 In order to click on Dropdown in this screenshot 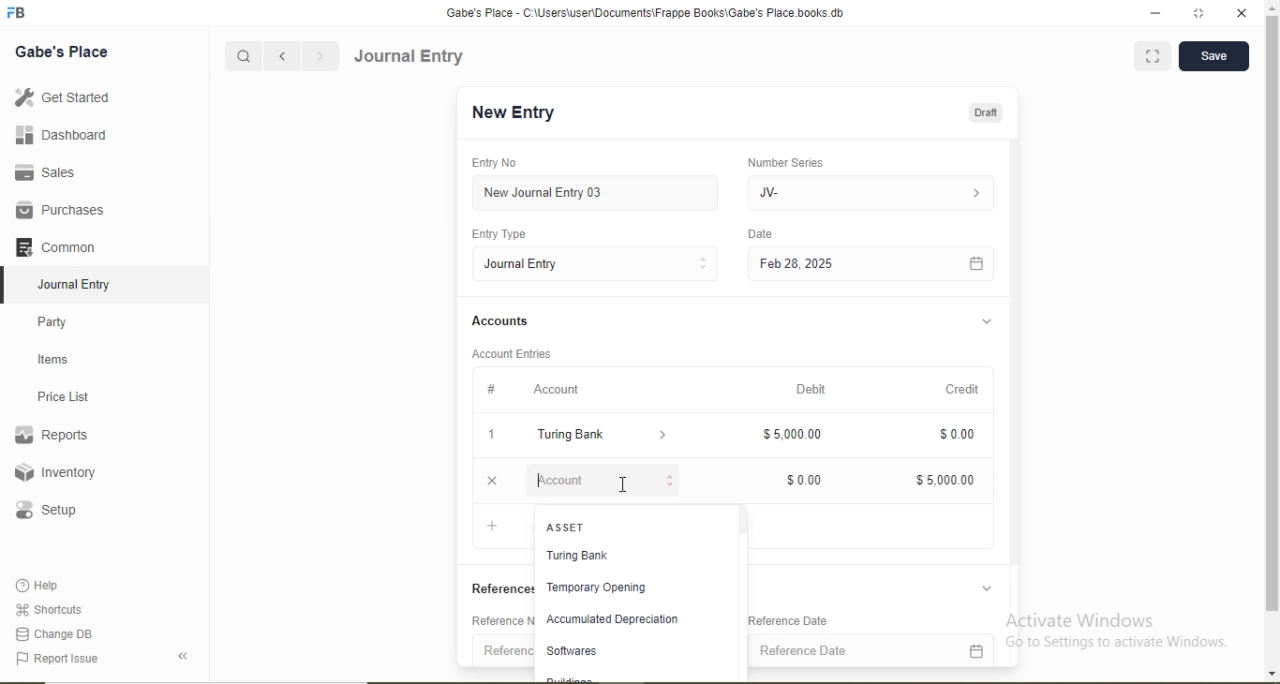, I will do `click(987, 321)`.